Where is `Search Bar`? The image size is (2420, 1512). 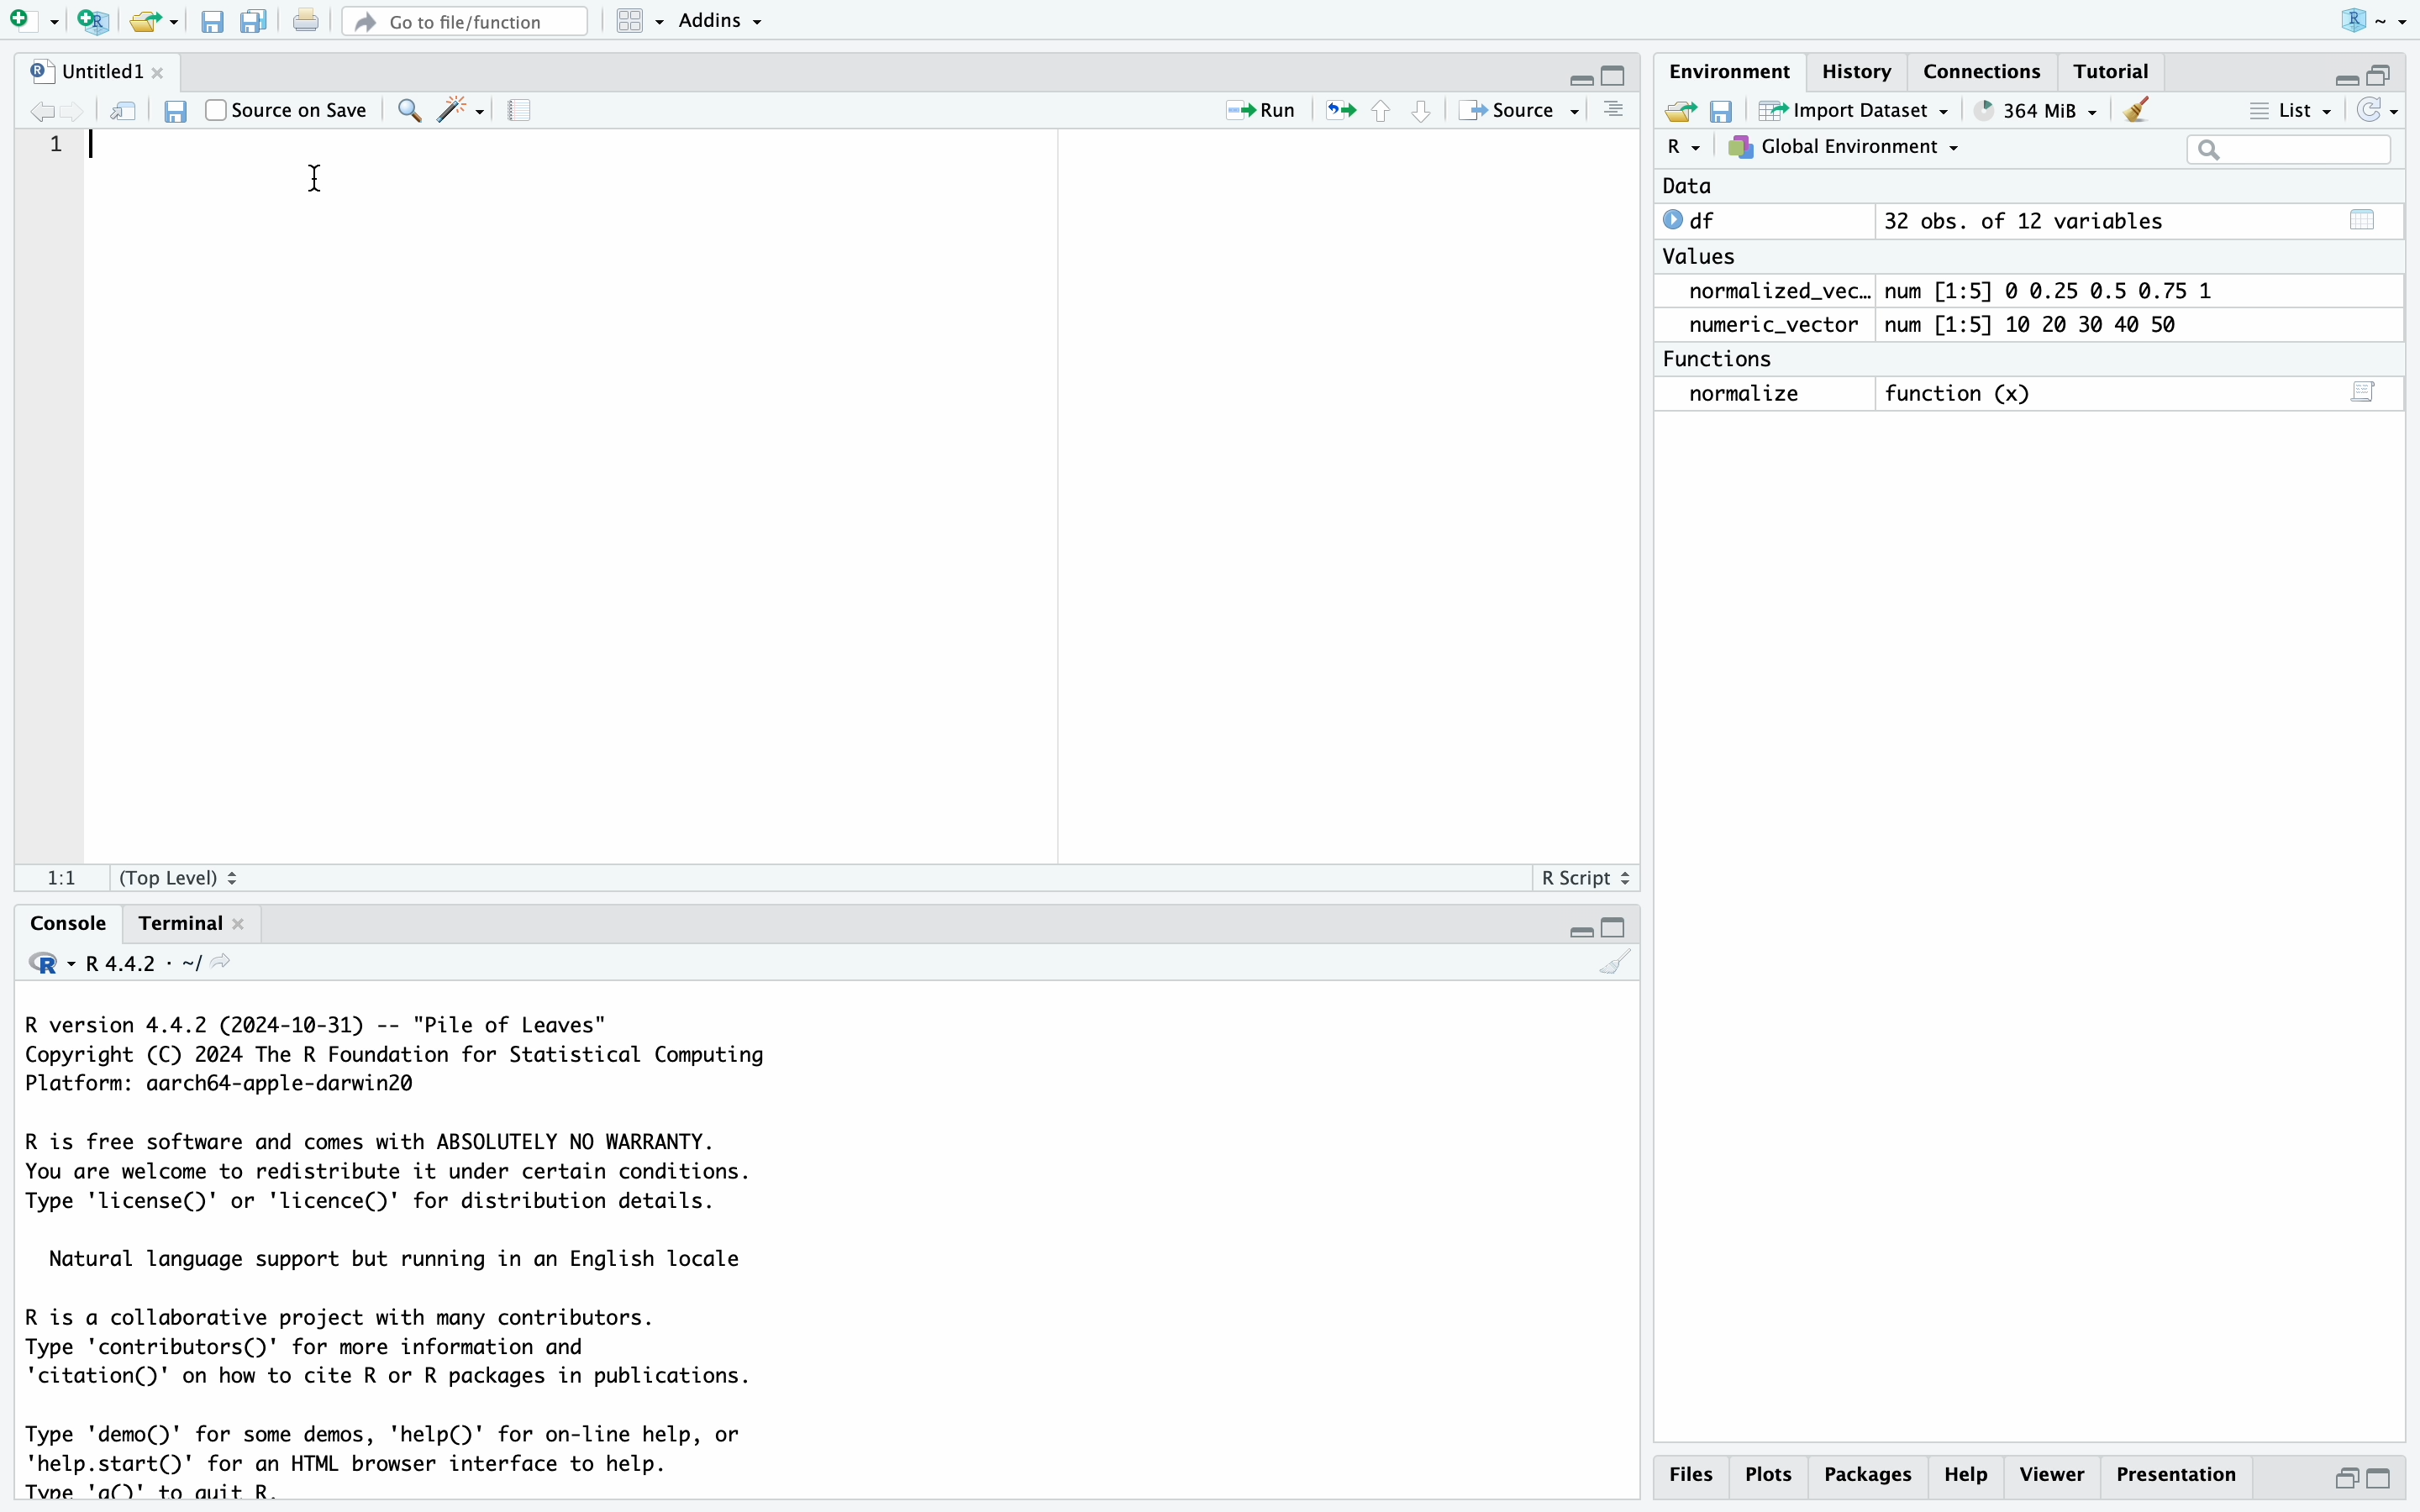
Search Bar is located at coordinates (2288, 152).